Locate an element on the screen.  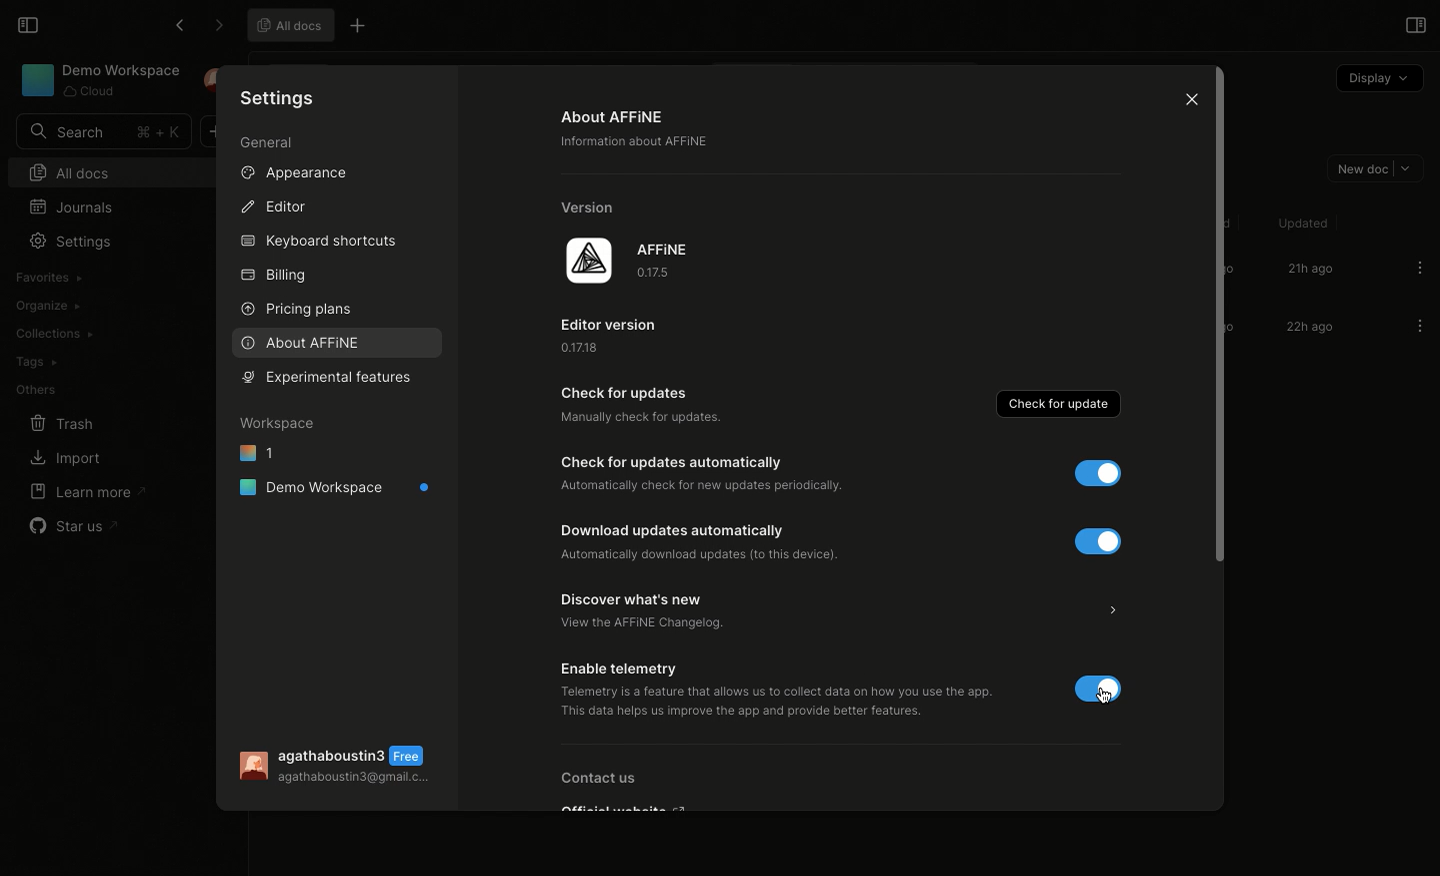
Check for updates is located at coordinates (643, 409).